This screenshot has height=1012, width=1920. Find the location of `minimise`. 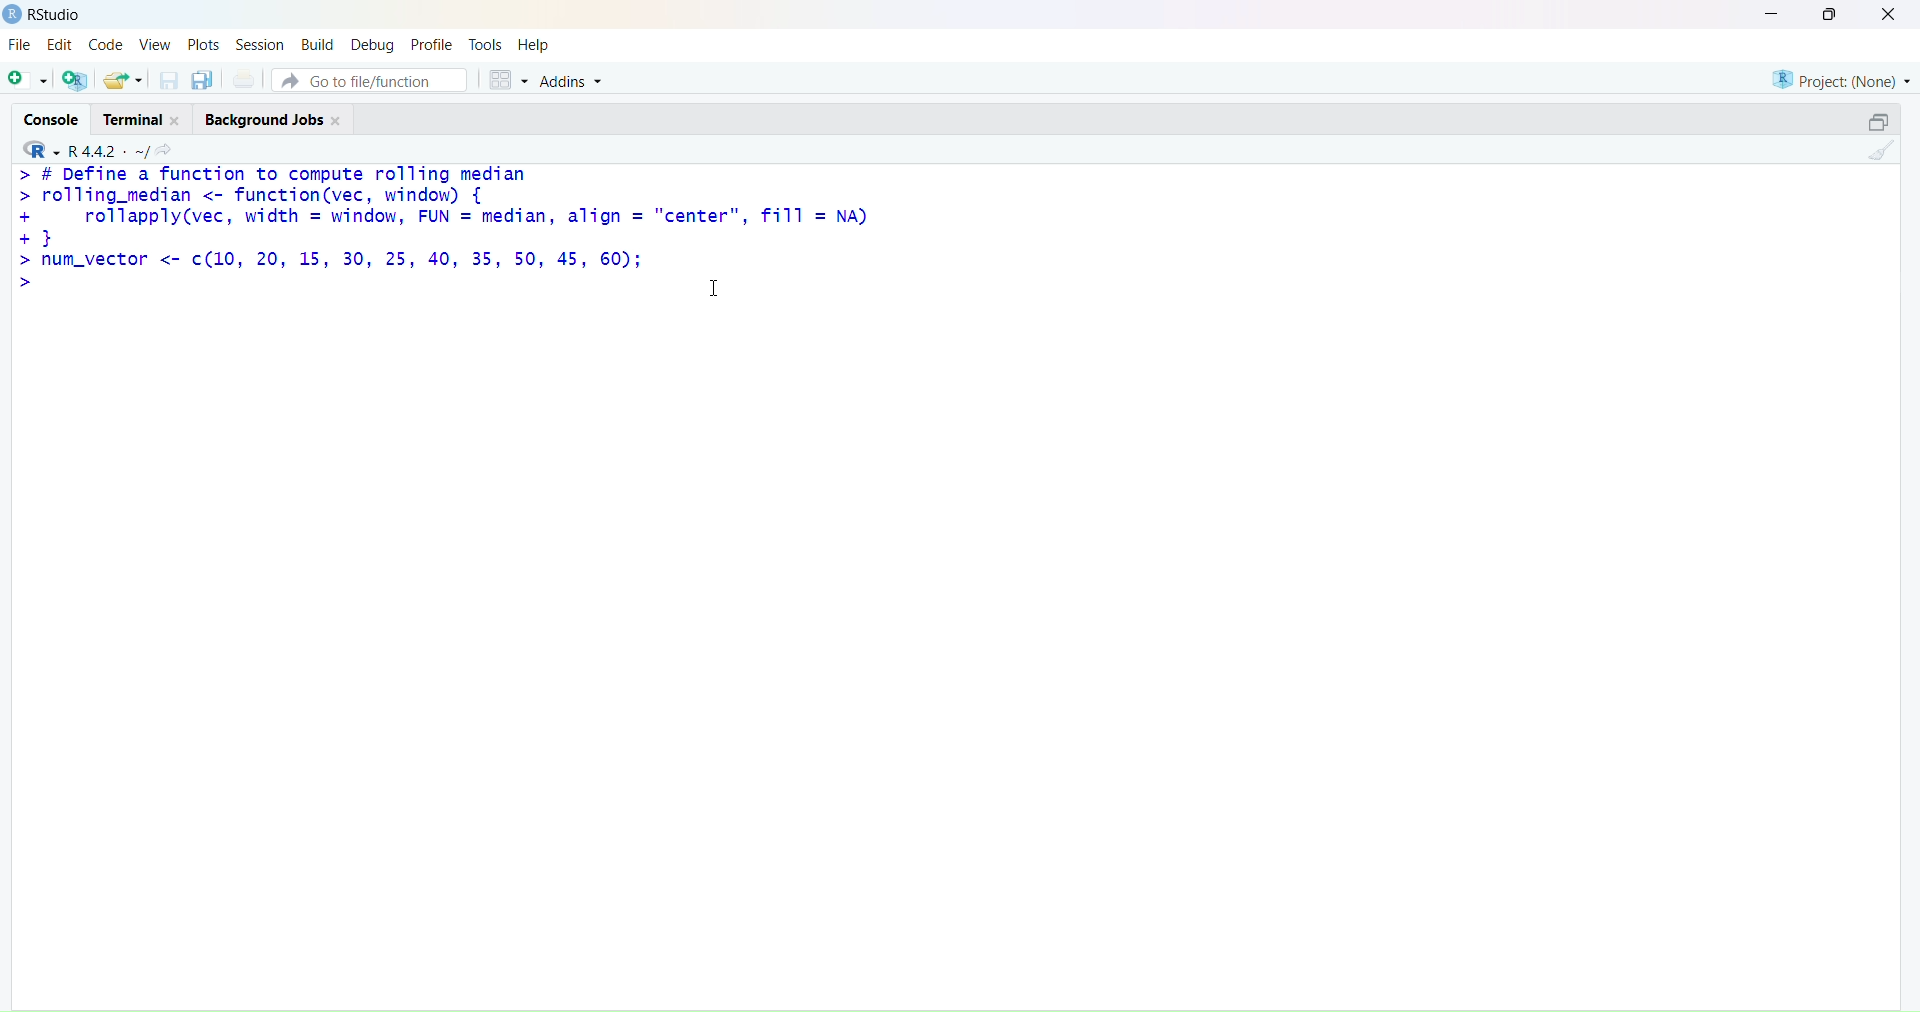

minimise is located at coordinates (1772, 12).